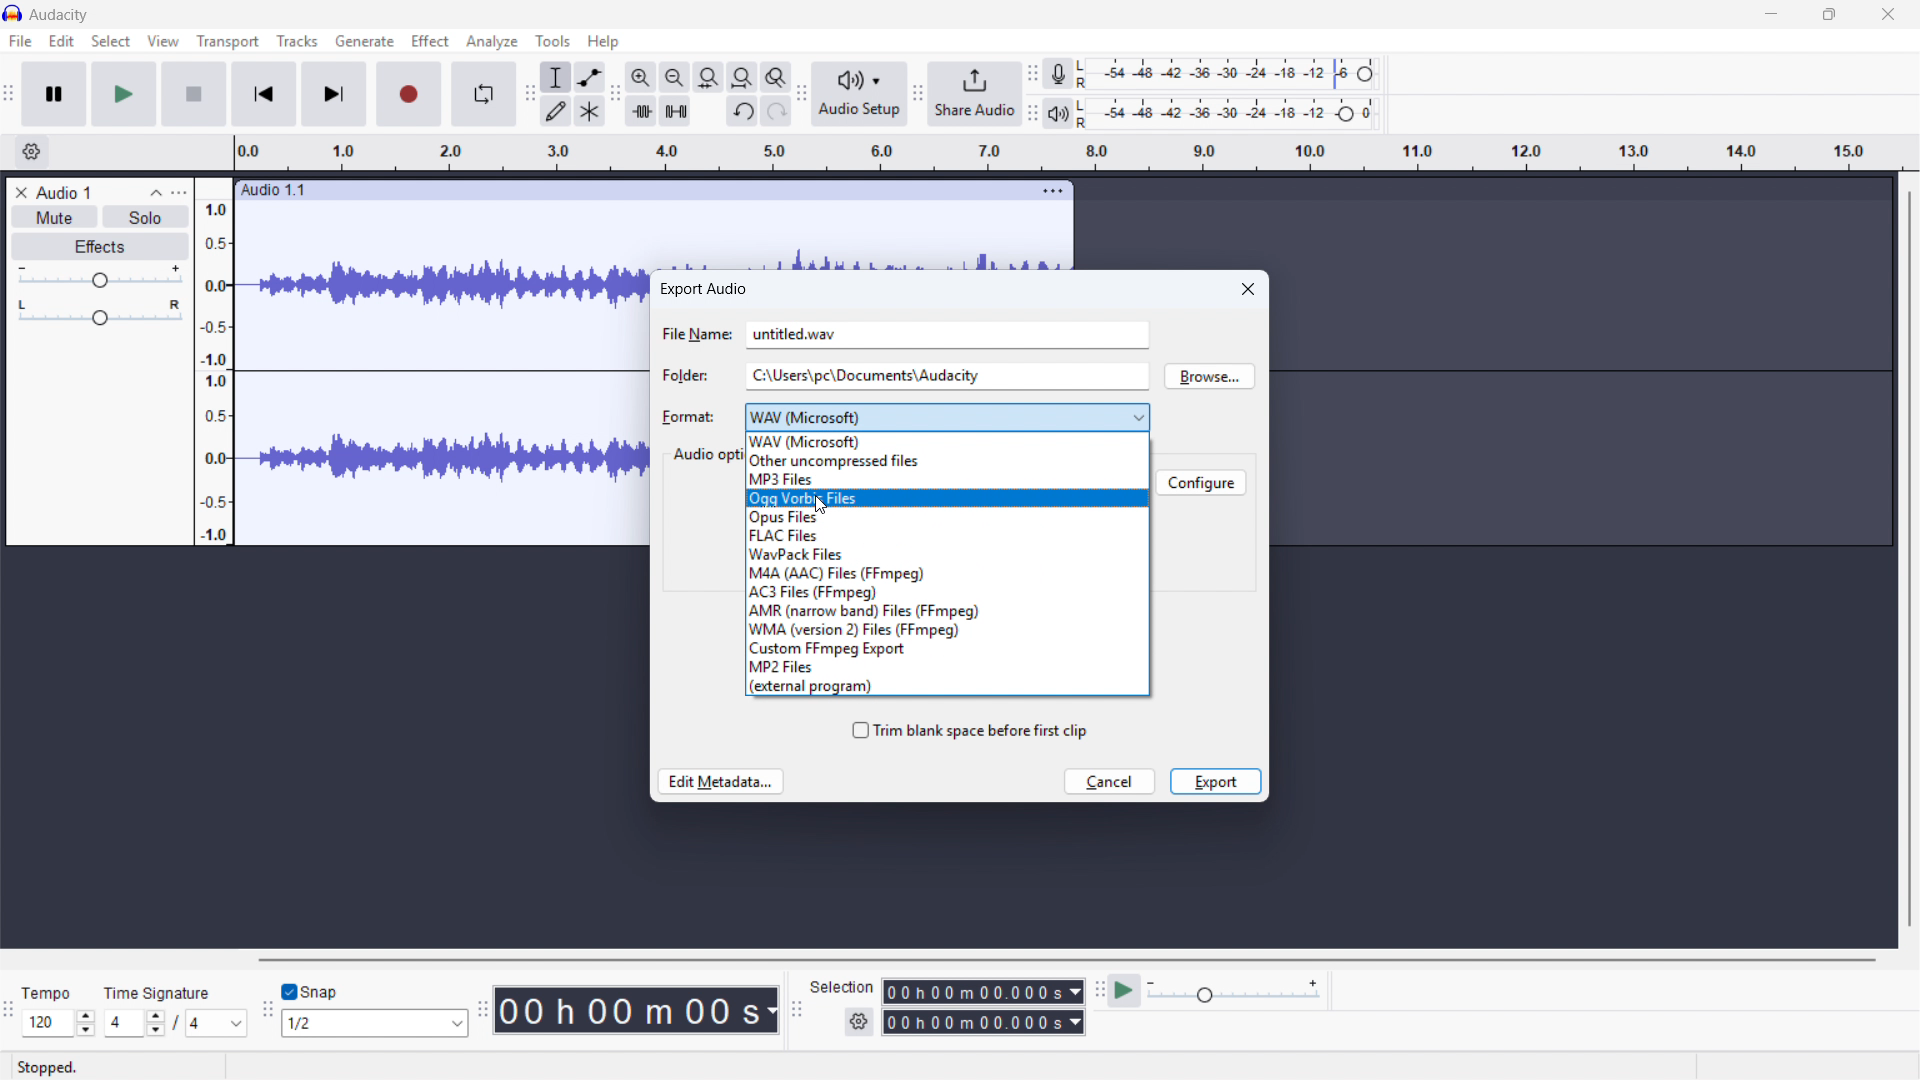 The height and width of the screenshot is (1080, 1920). What do you see at coordinates (409, 94) in the screenshot?
I see `Record ` at bounding box center [409, 94].